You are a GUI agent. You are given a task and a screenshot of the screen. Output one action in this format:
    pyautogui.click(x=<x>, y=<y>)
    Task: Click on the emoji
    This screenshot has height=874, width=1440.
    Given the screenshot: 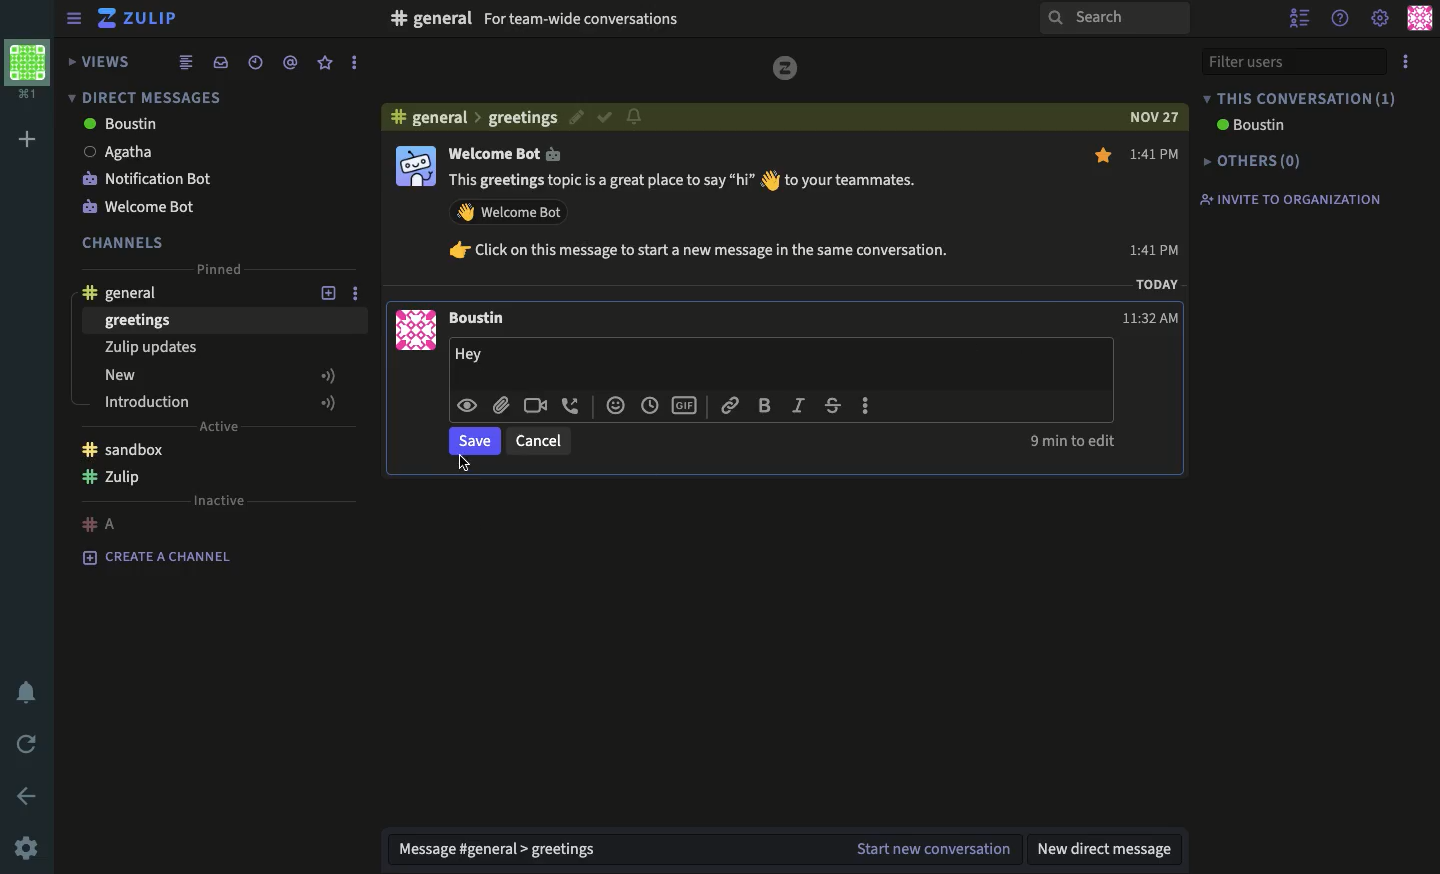 What is the action you would take?
    pyautogui.click(x=611, y=403)
    